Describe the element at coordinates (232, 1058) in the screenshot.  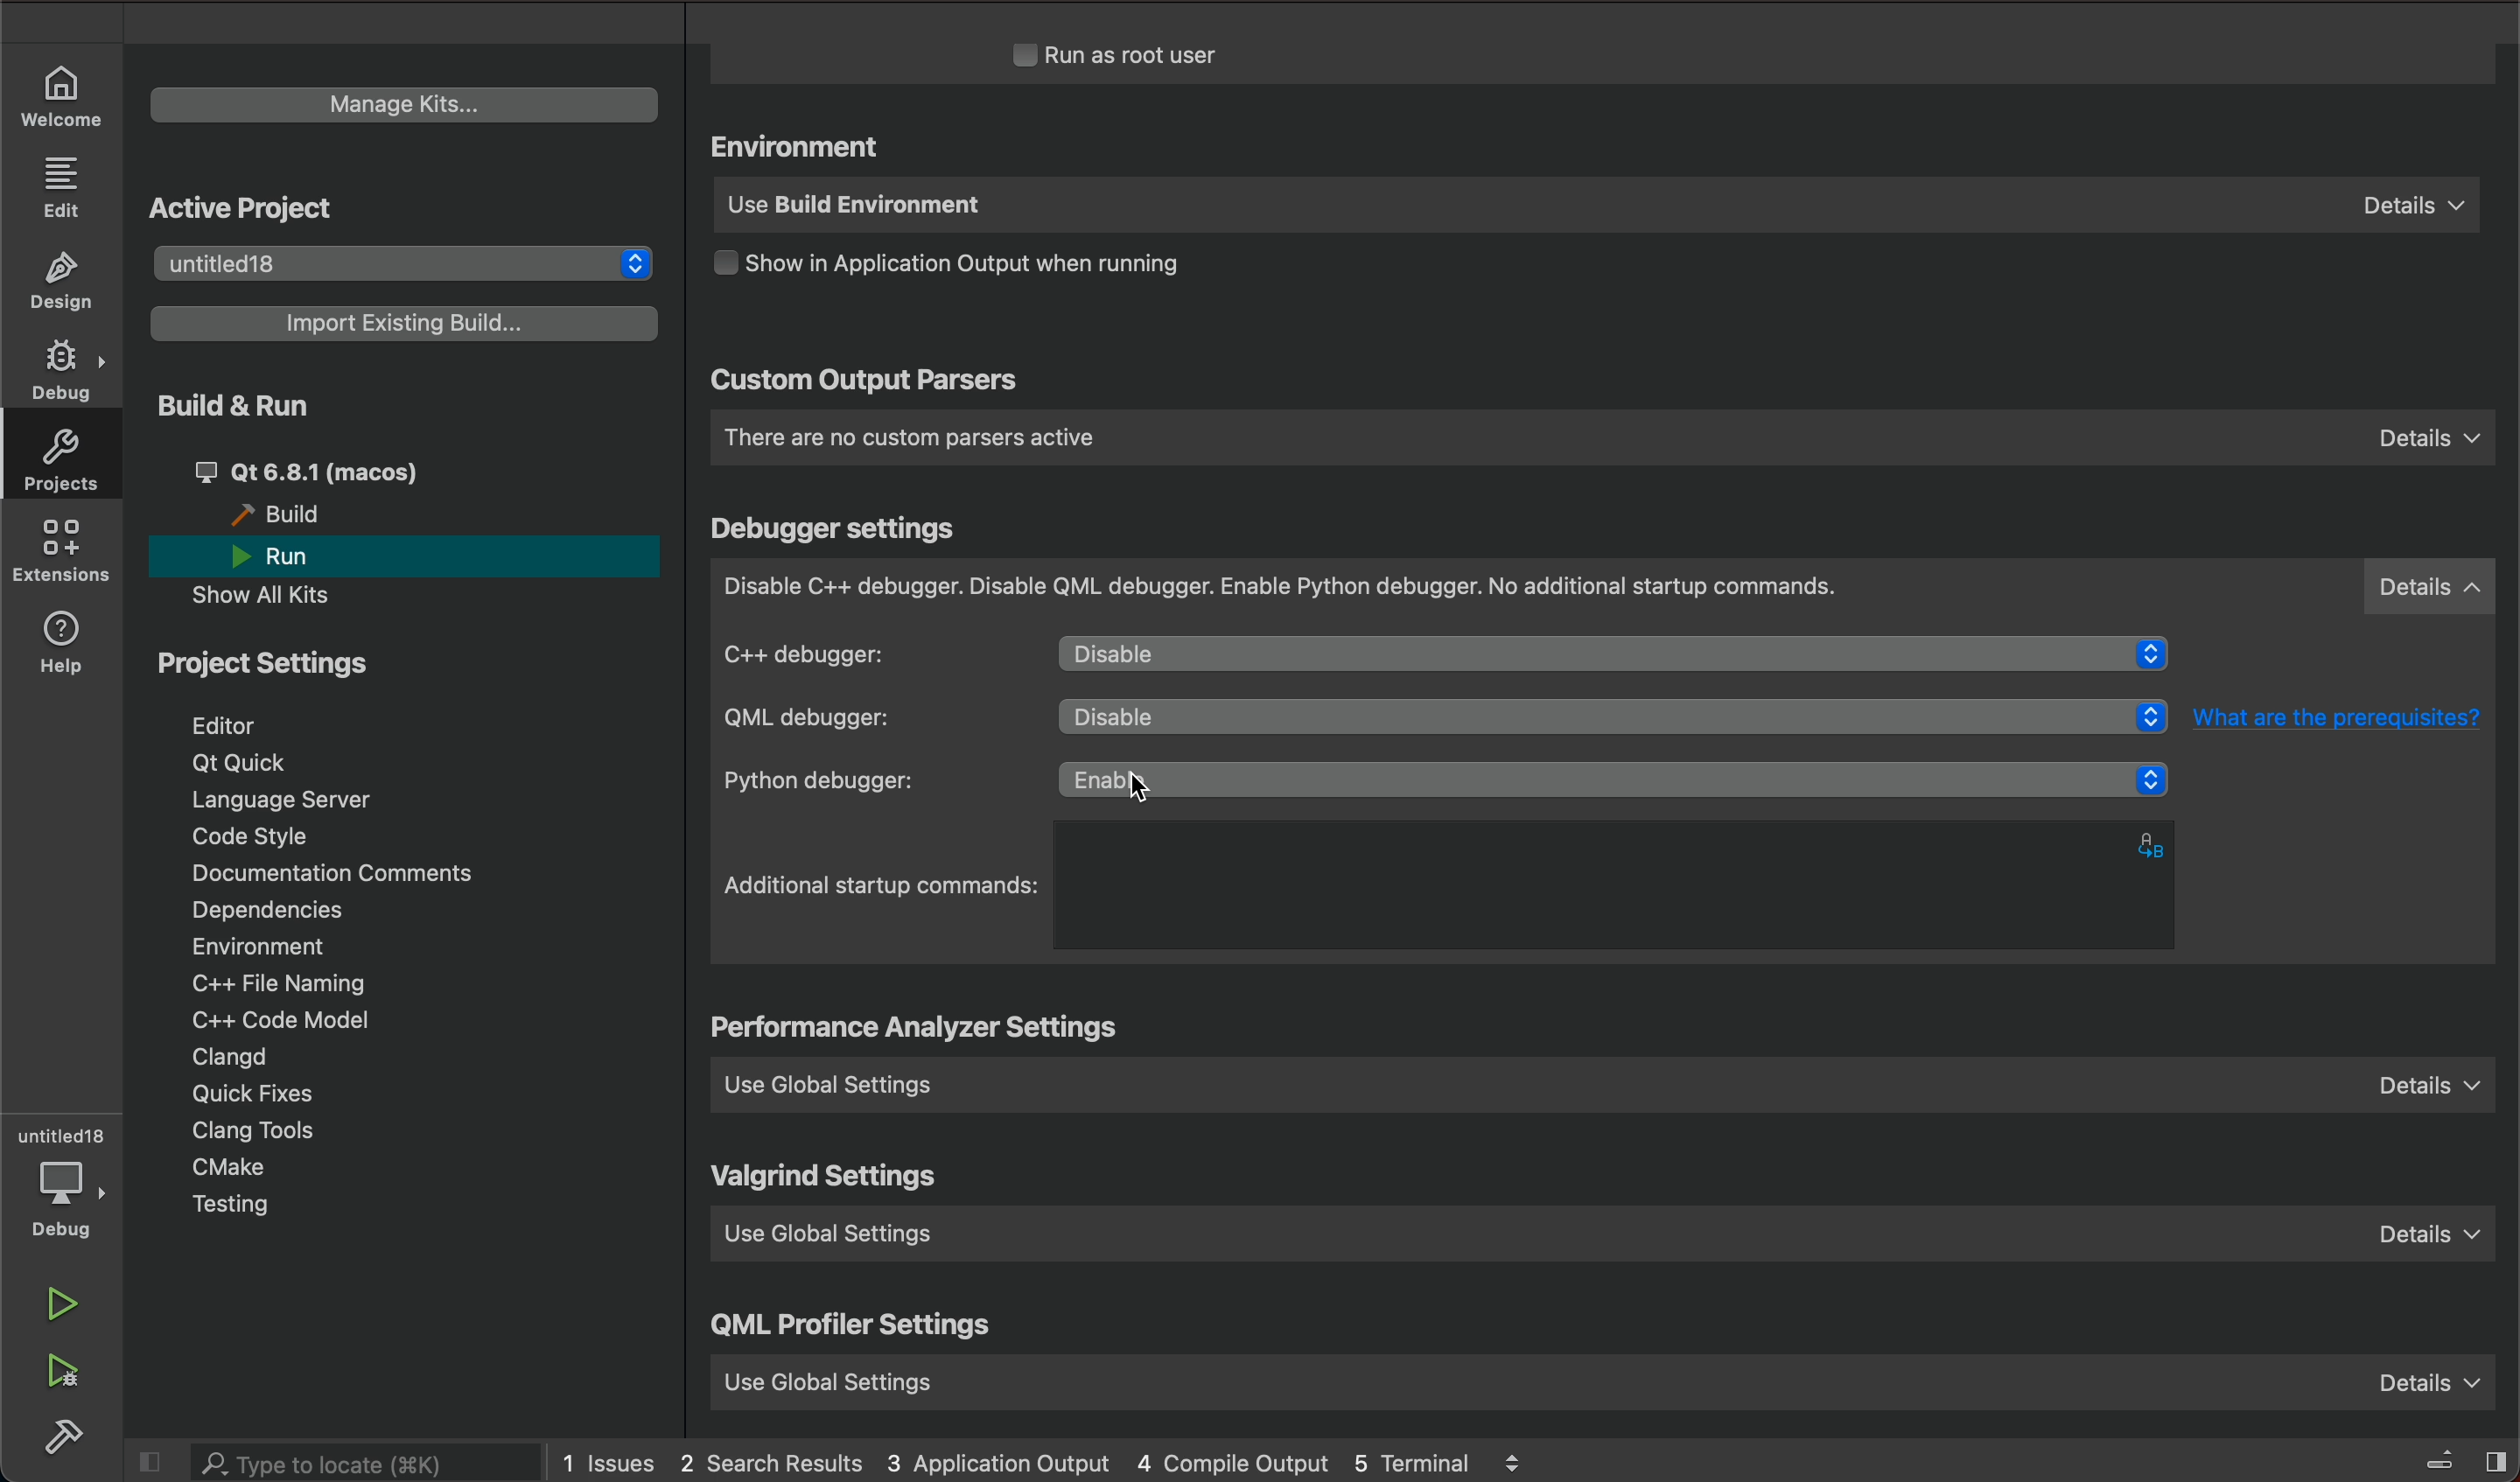
I see `clangd` at that location.